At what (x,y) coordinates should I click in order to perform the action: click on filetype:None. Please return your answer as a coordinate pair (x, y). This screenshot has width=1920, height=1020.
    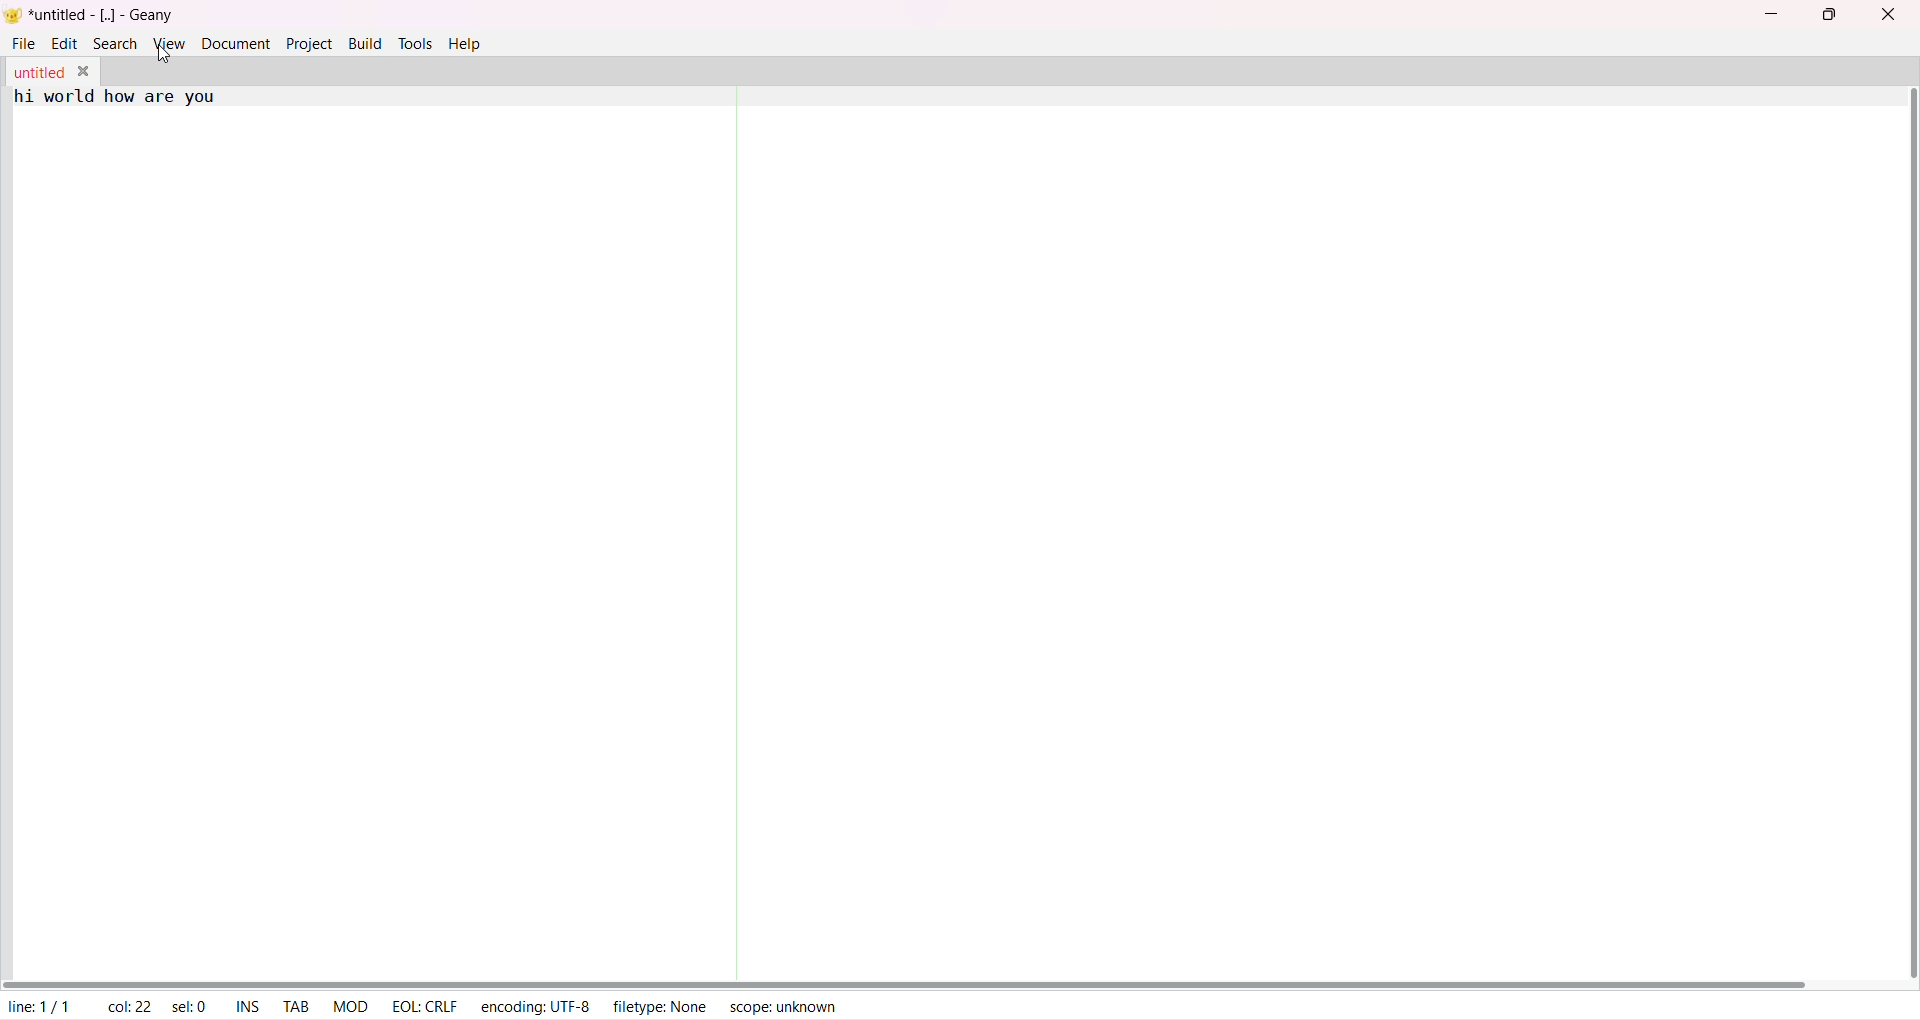
    Looking at the image, I should click on (662, 1004).